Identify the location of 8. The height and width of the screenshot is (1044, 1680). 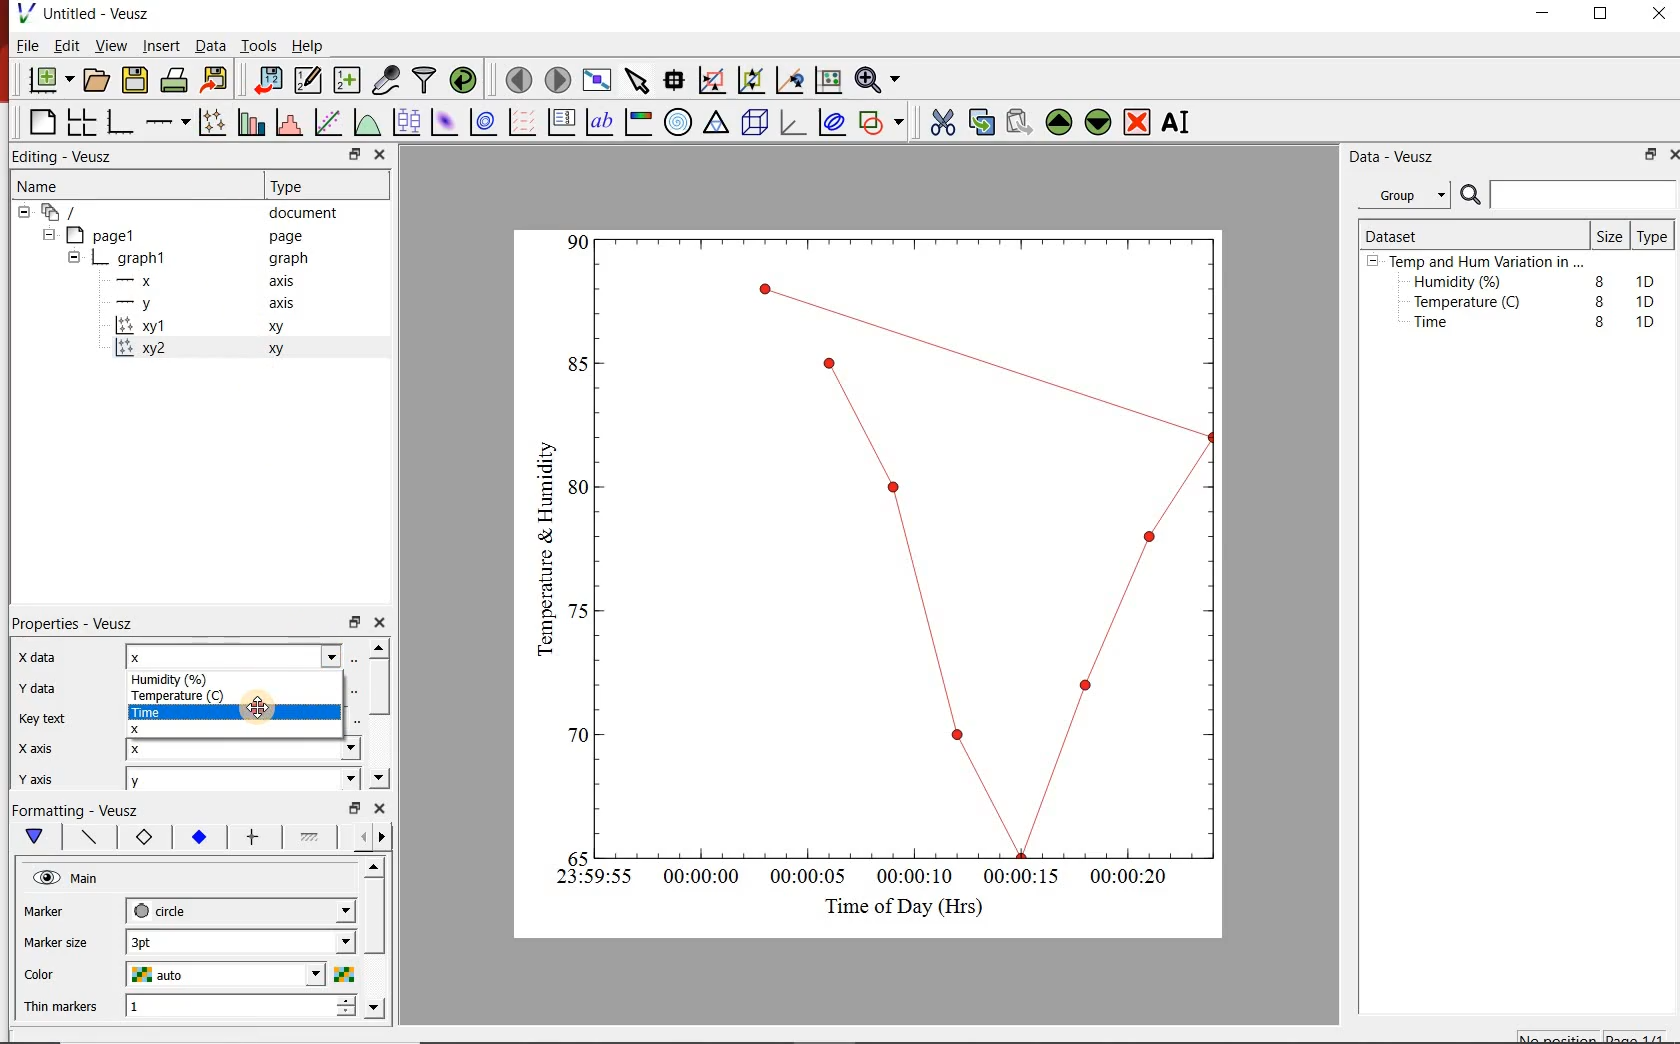
(1600, 322).